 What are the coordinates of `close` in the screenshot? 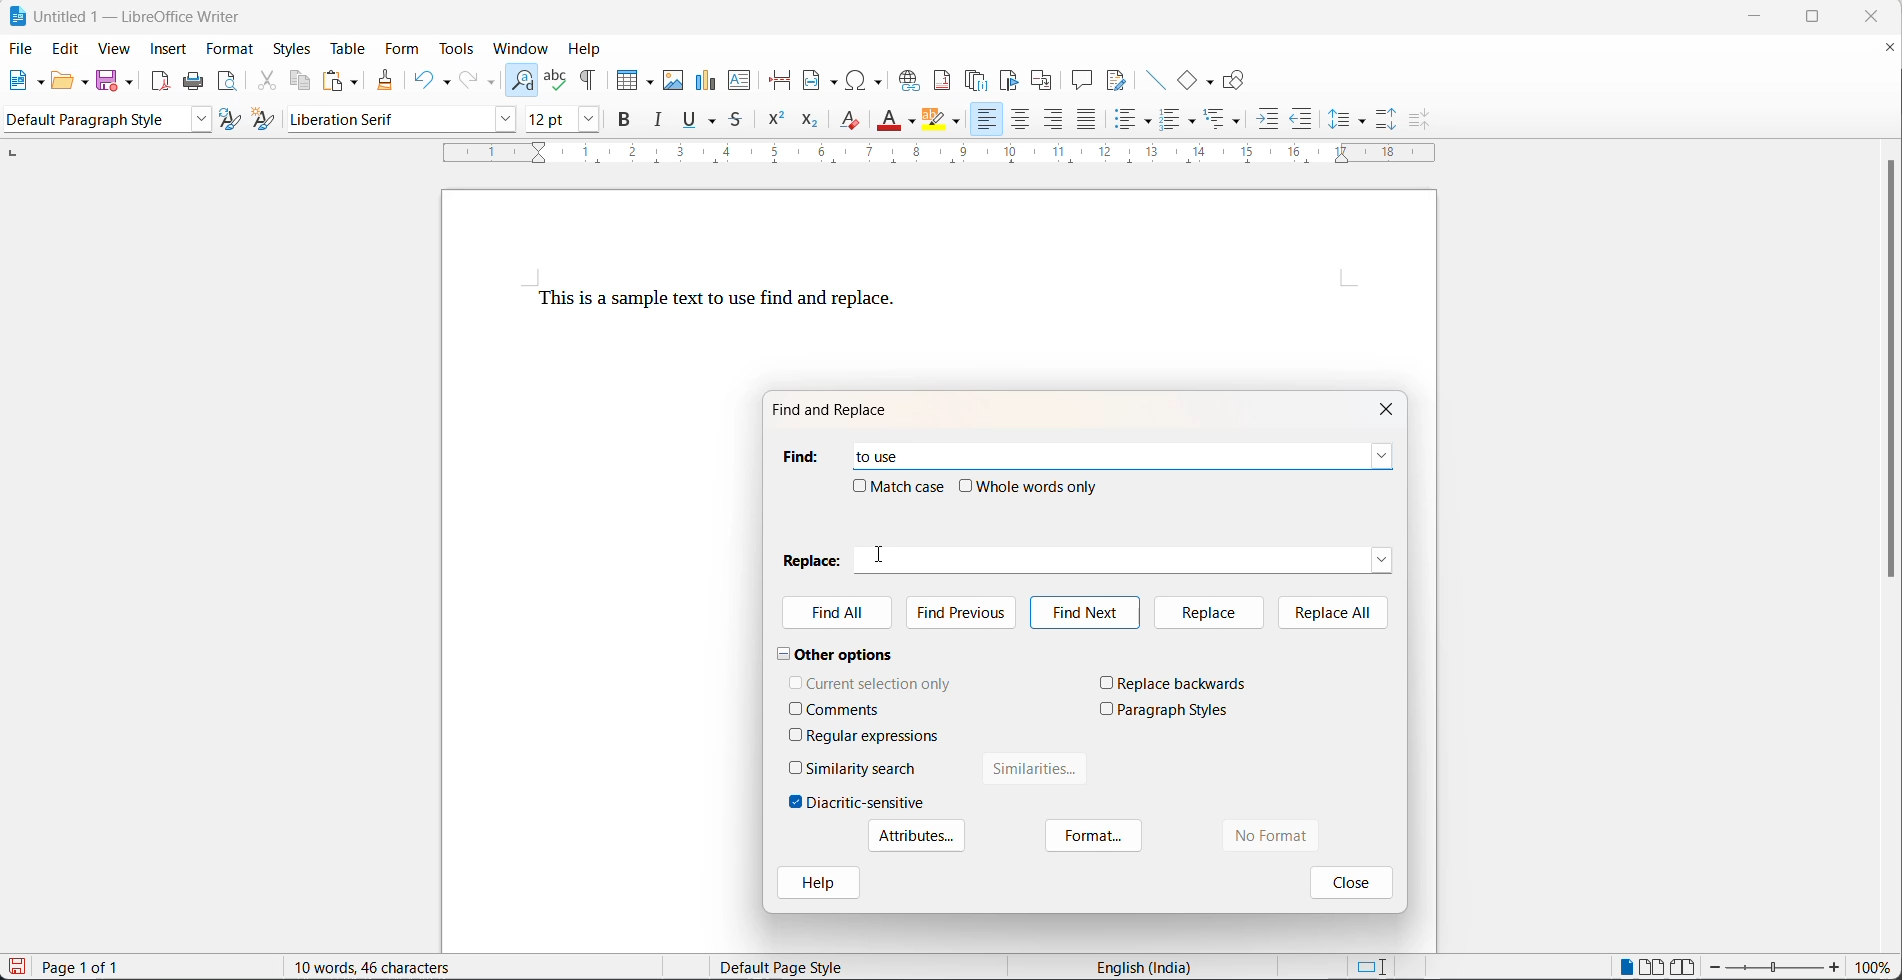 It's located at (1348, 881).